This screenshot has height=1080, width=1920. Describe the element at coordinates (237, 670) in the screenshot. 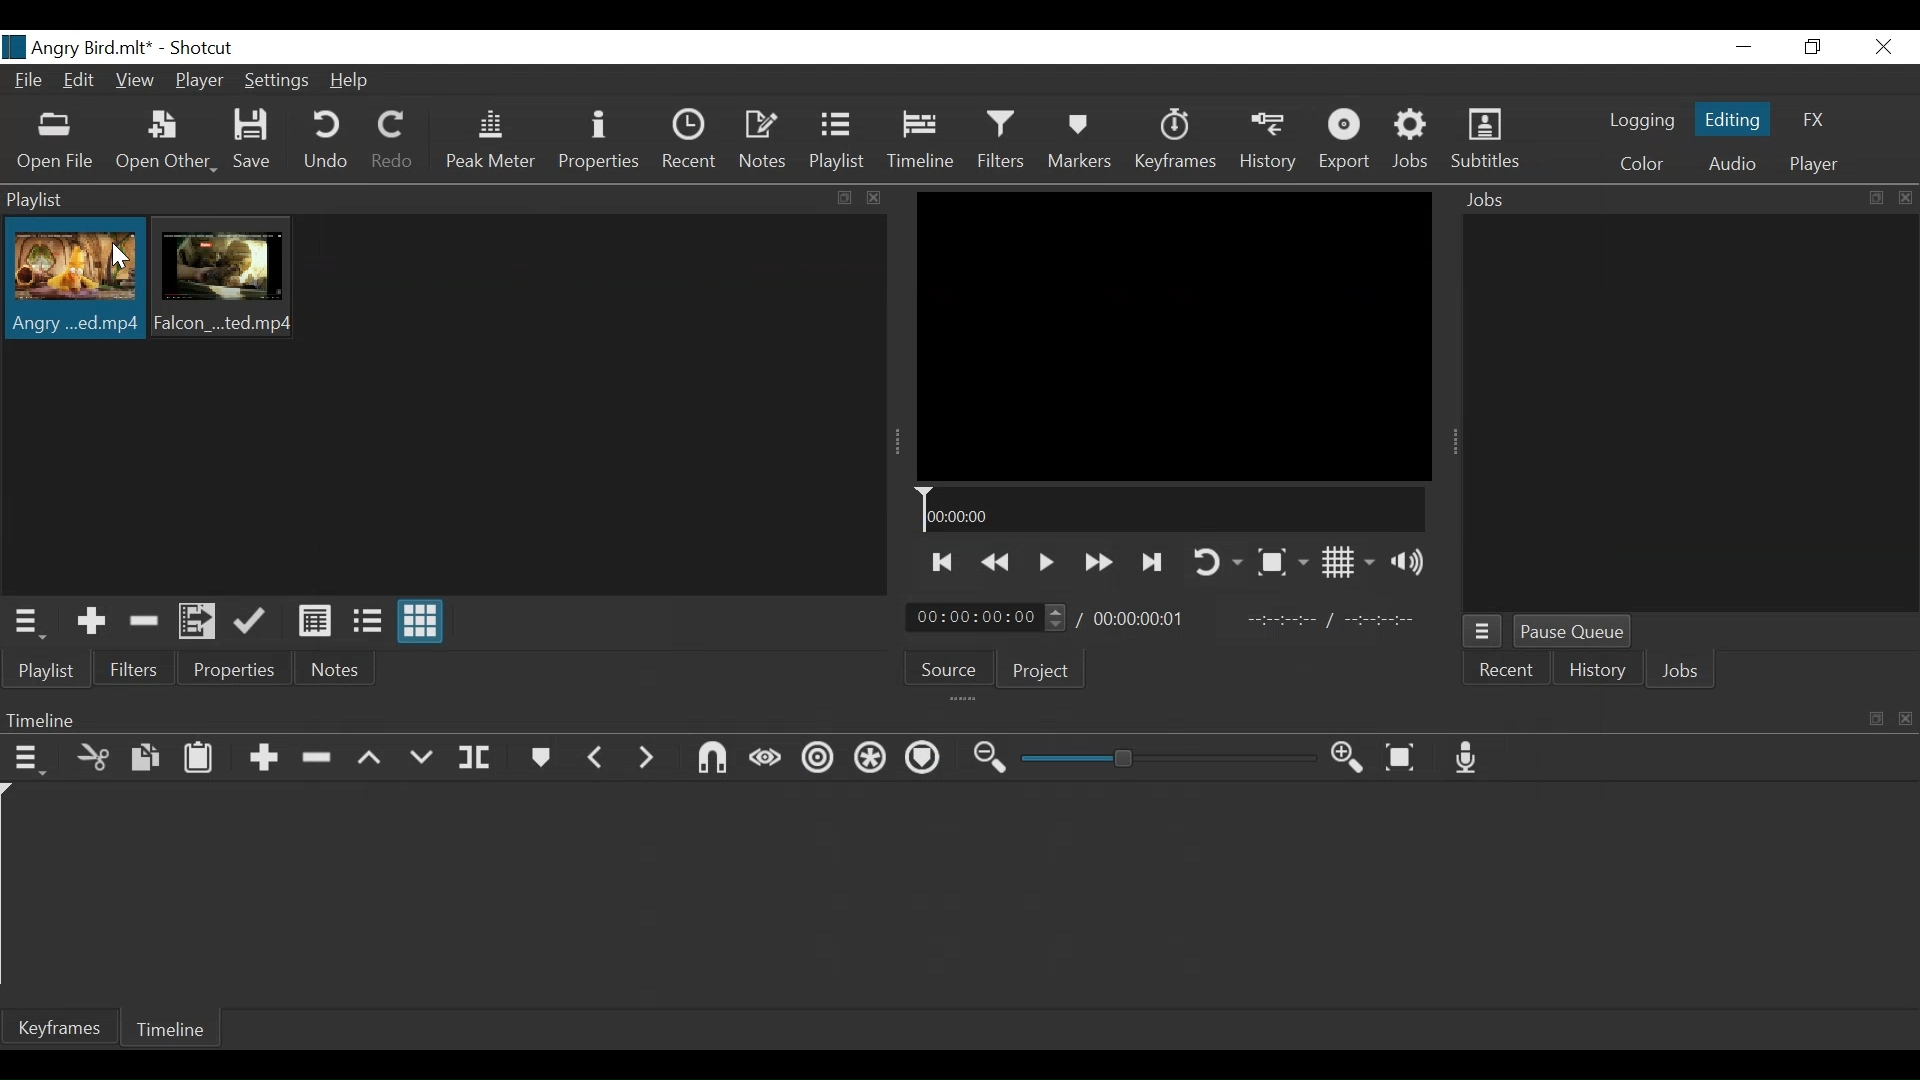

I see `Properties` at that location.